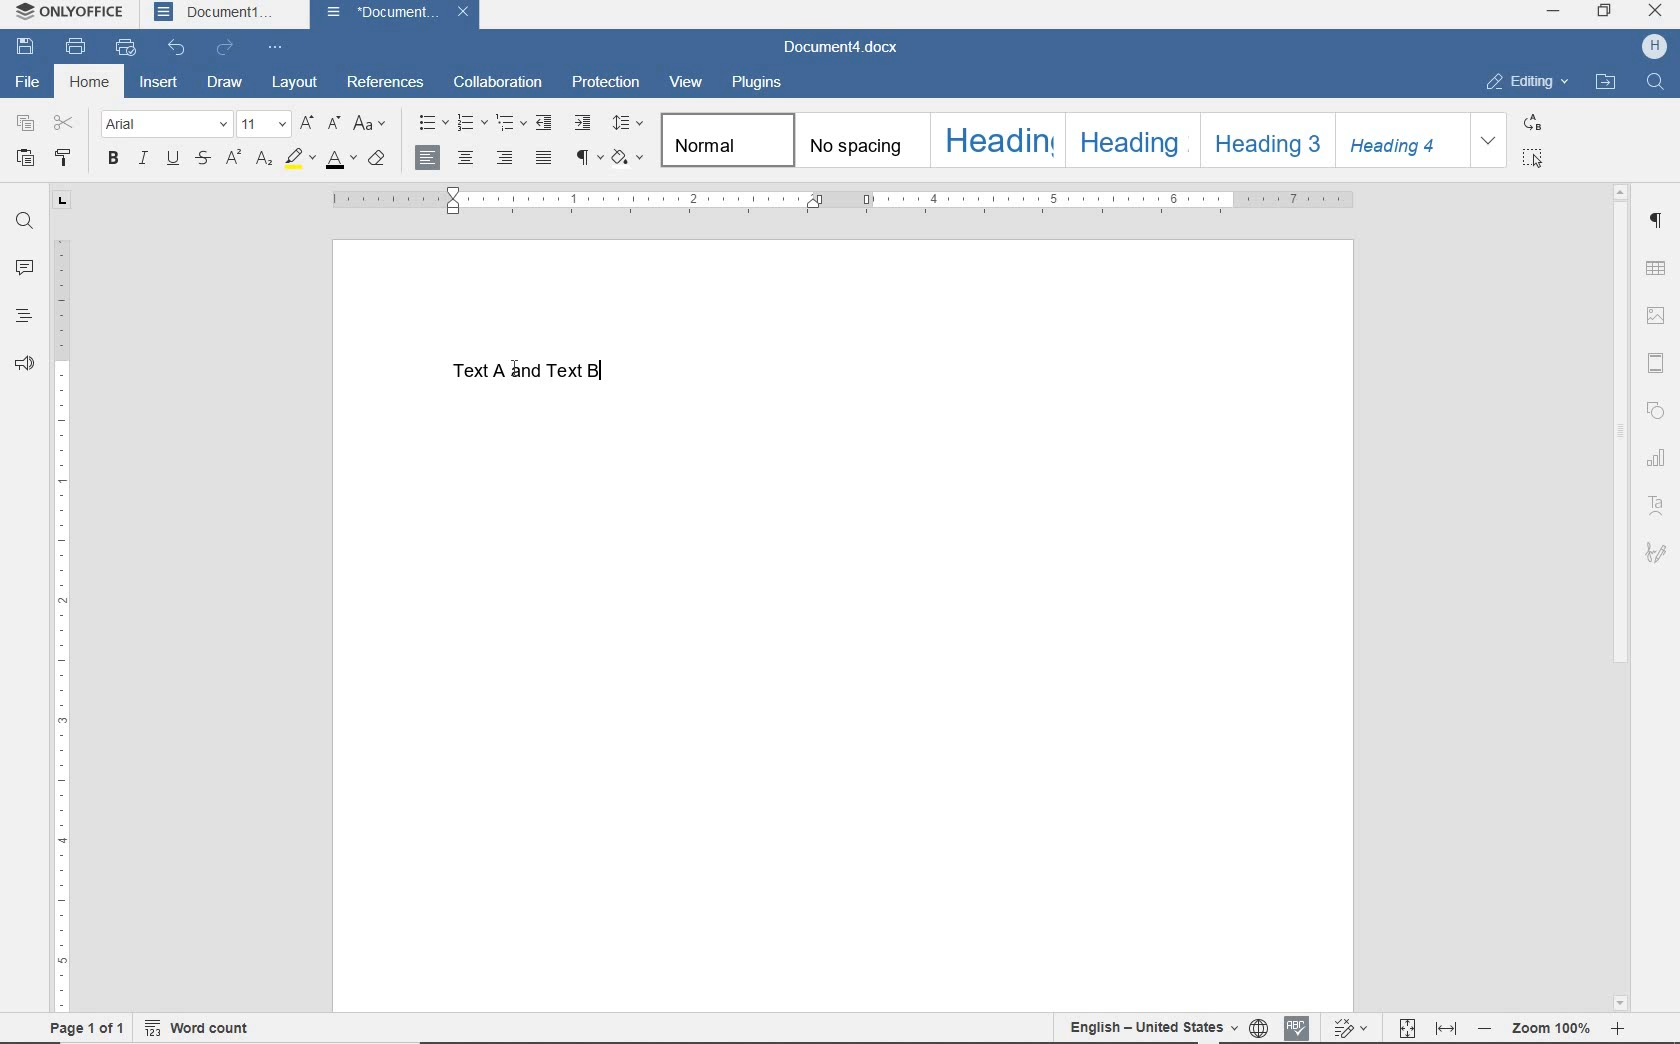  I want to click on HOME, so click(89, 82).